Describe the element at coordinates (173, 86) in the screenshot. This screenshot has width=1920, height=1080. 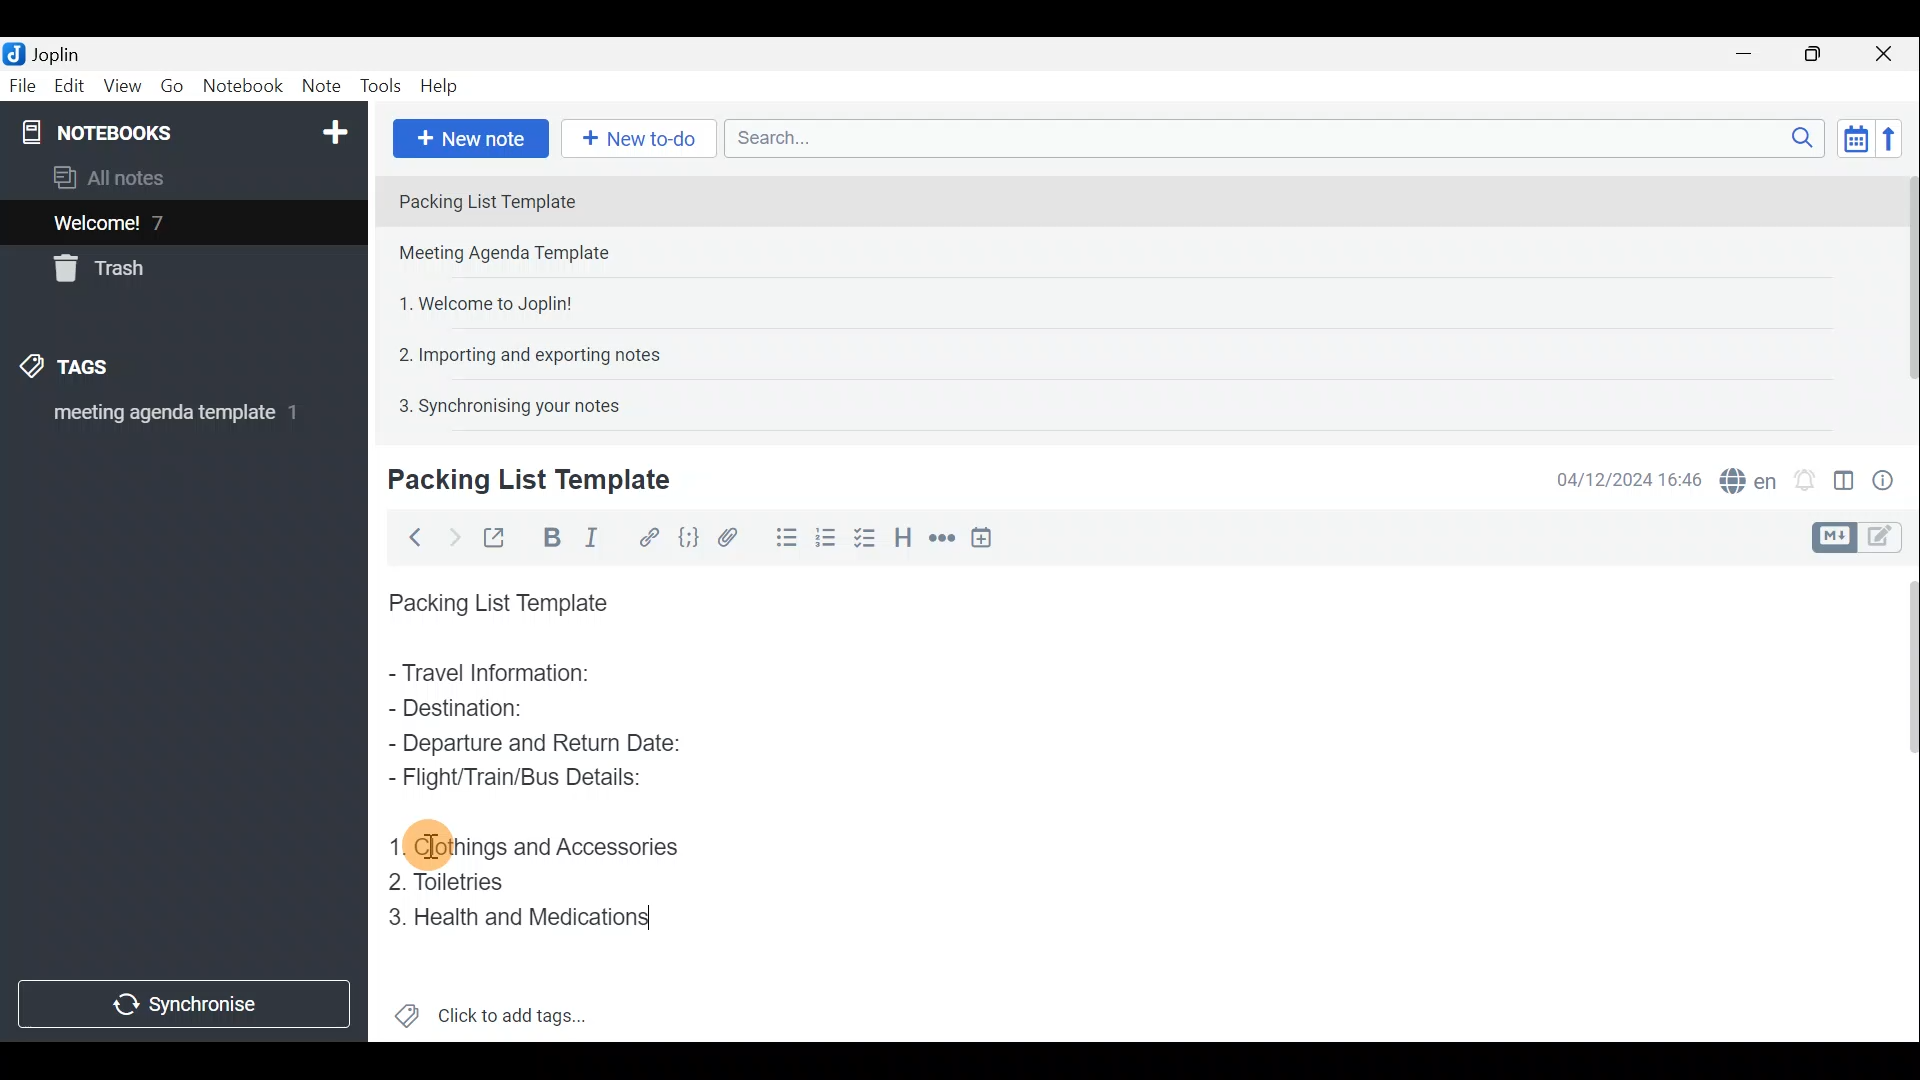
I see `Go` at that location.